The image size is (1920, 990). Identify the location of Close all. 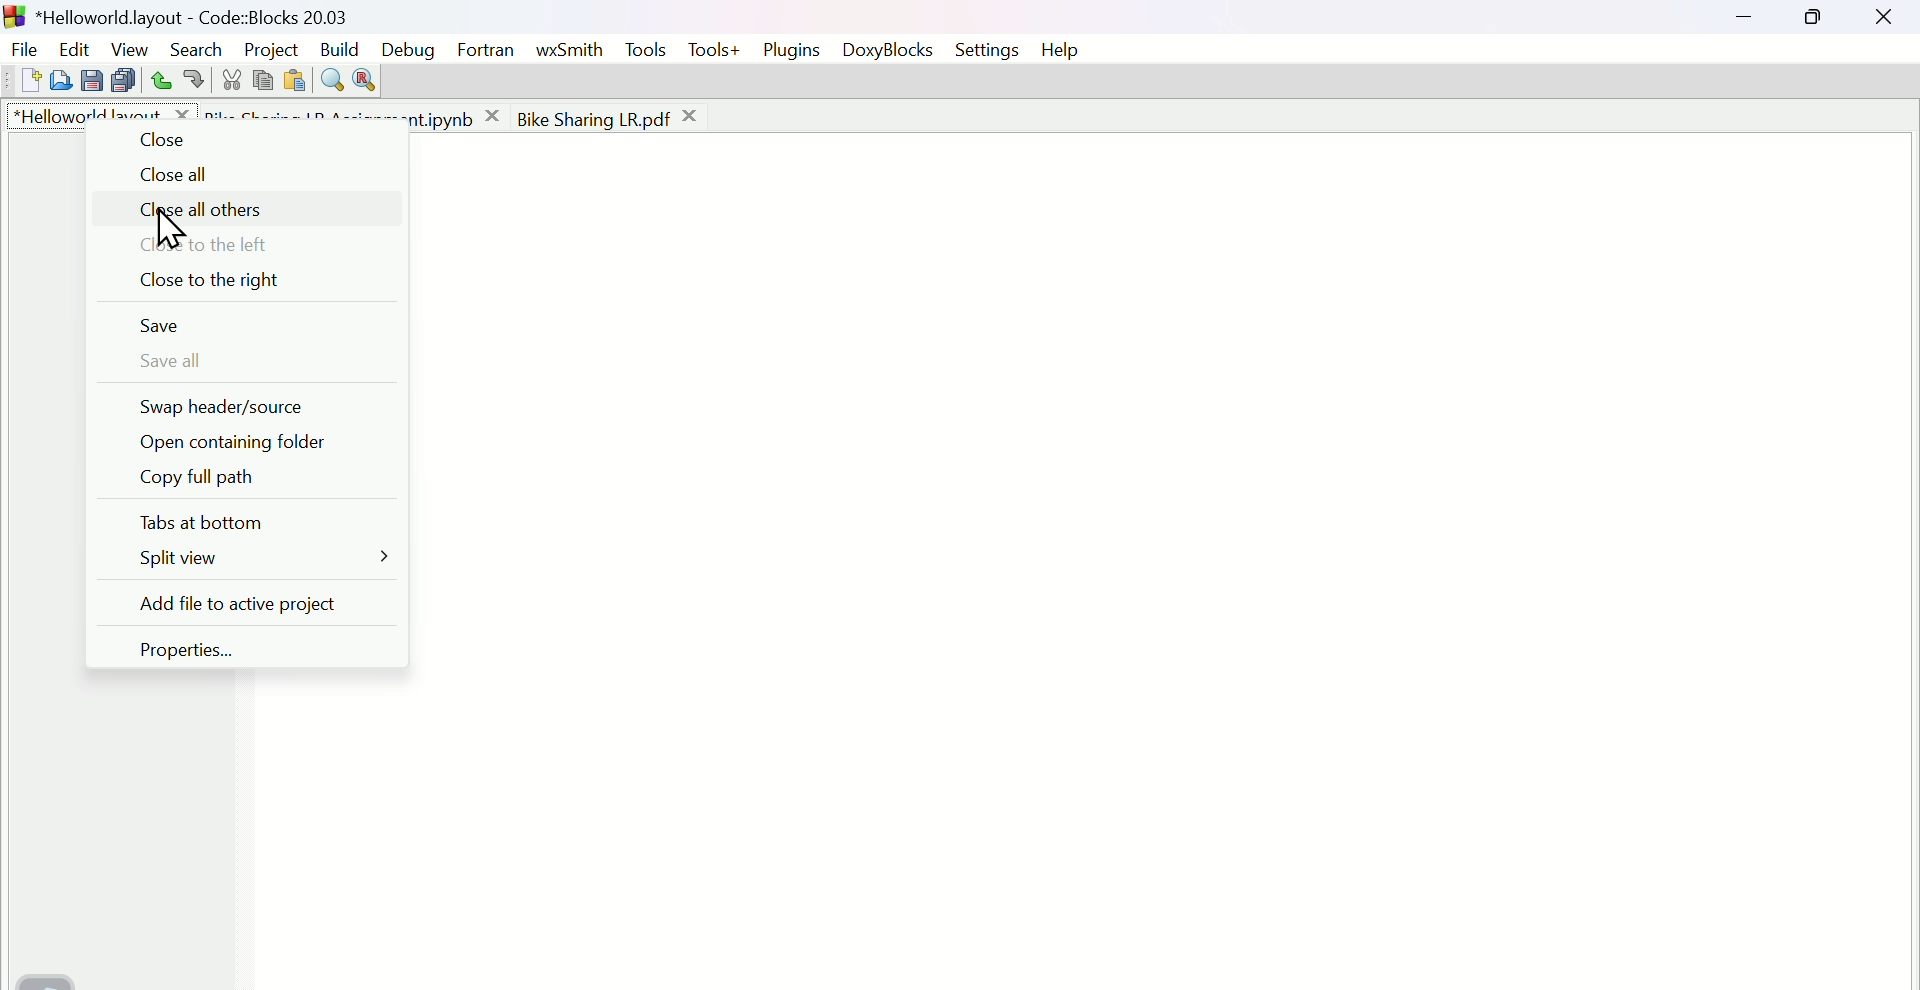
(185, 177).